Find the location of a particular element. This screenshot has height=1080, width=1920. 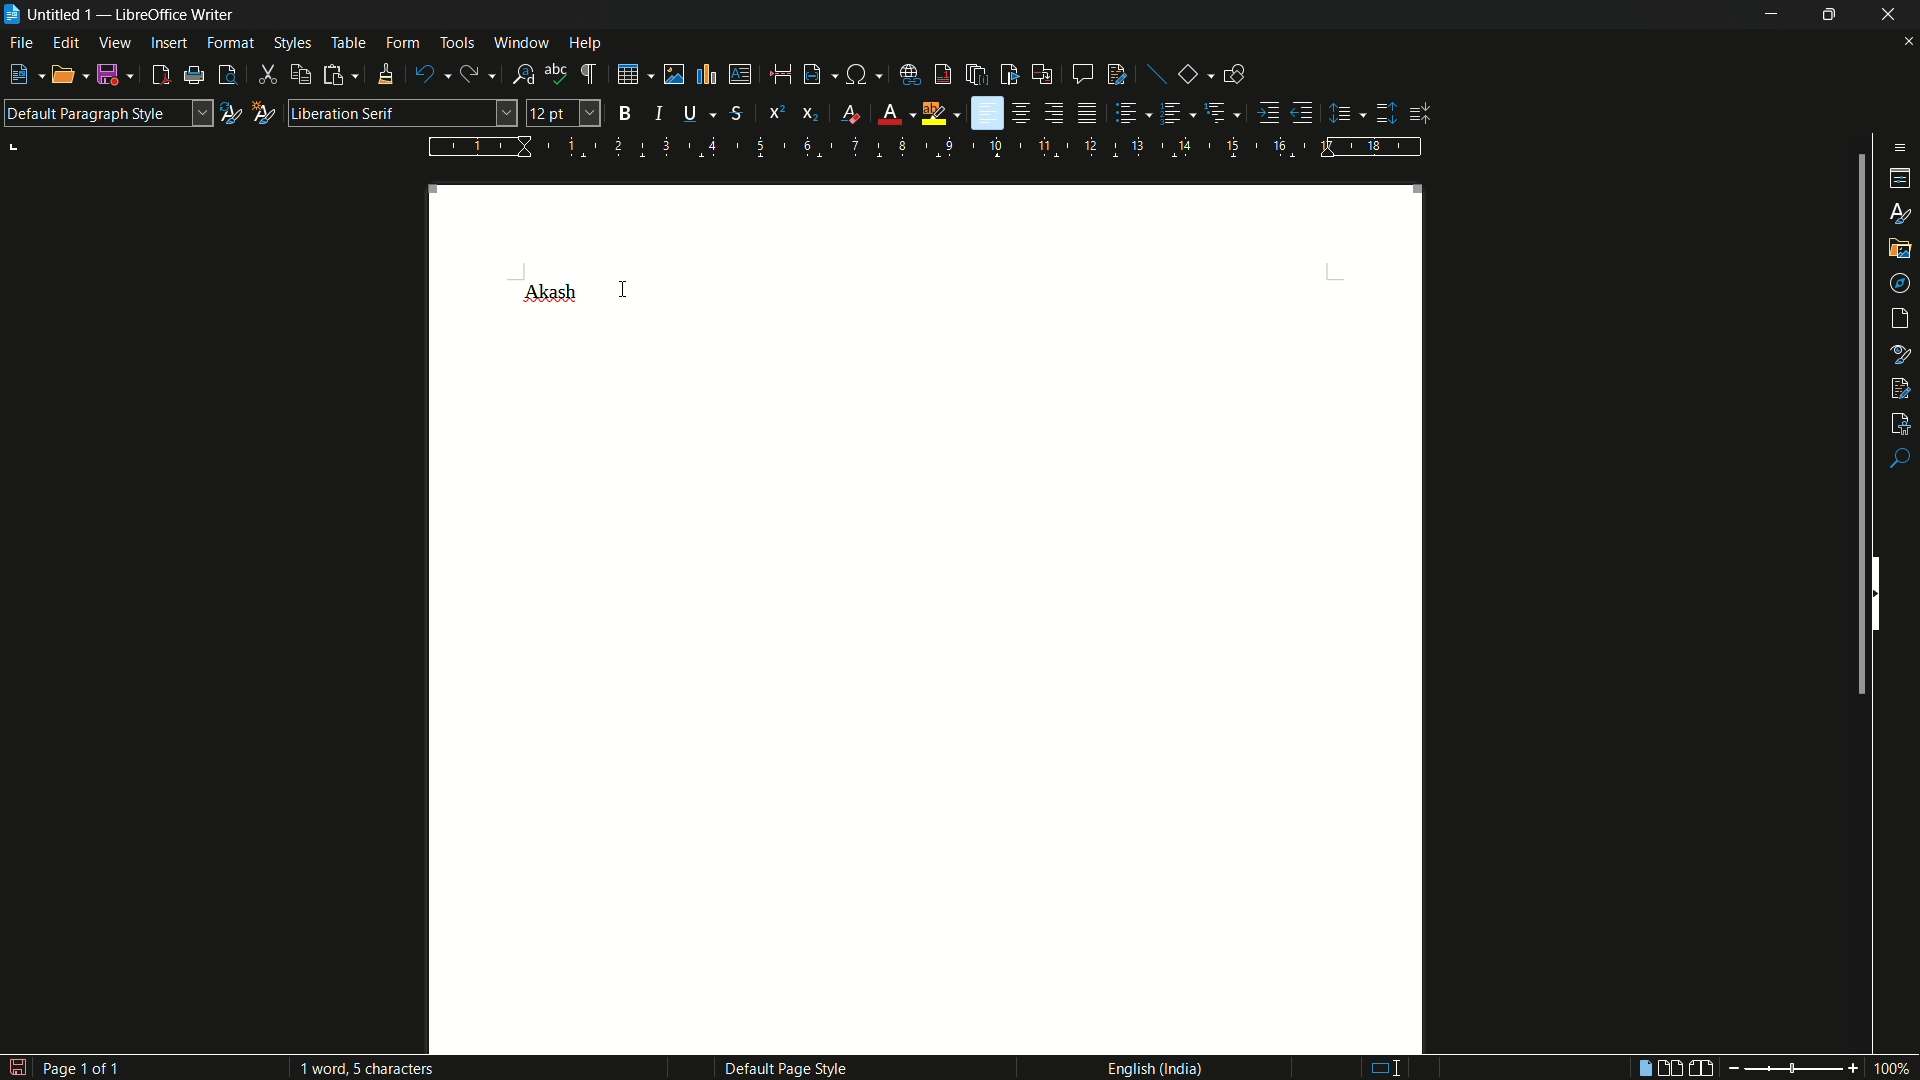

find is located at coordinates (1900, 460).